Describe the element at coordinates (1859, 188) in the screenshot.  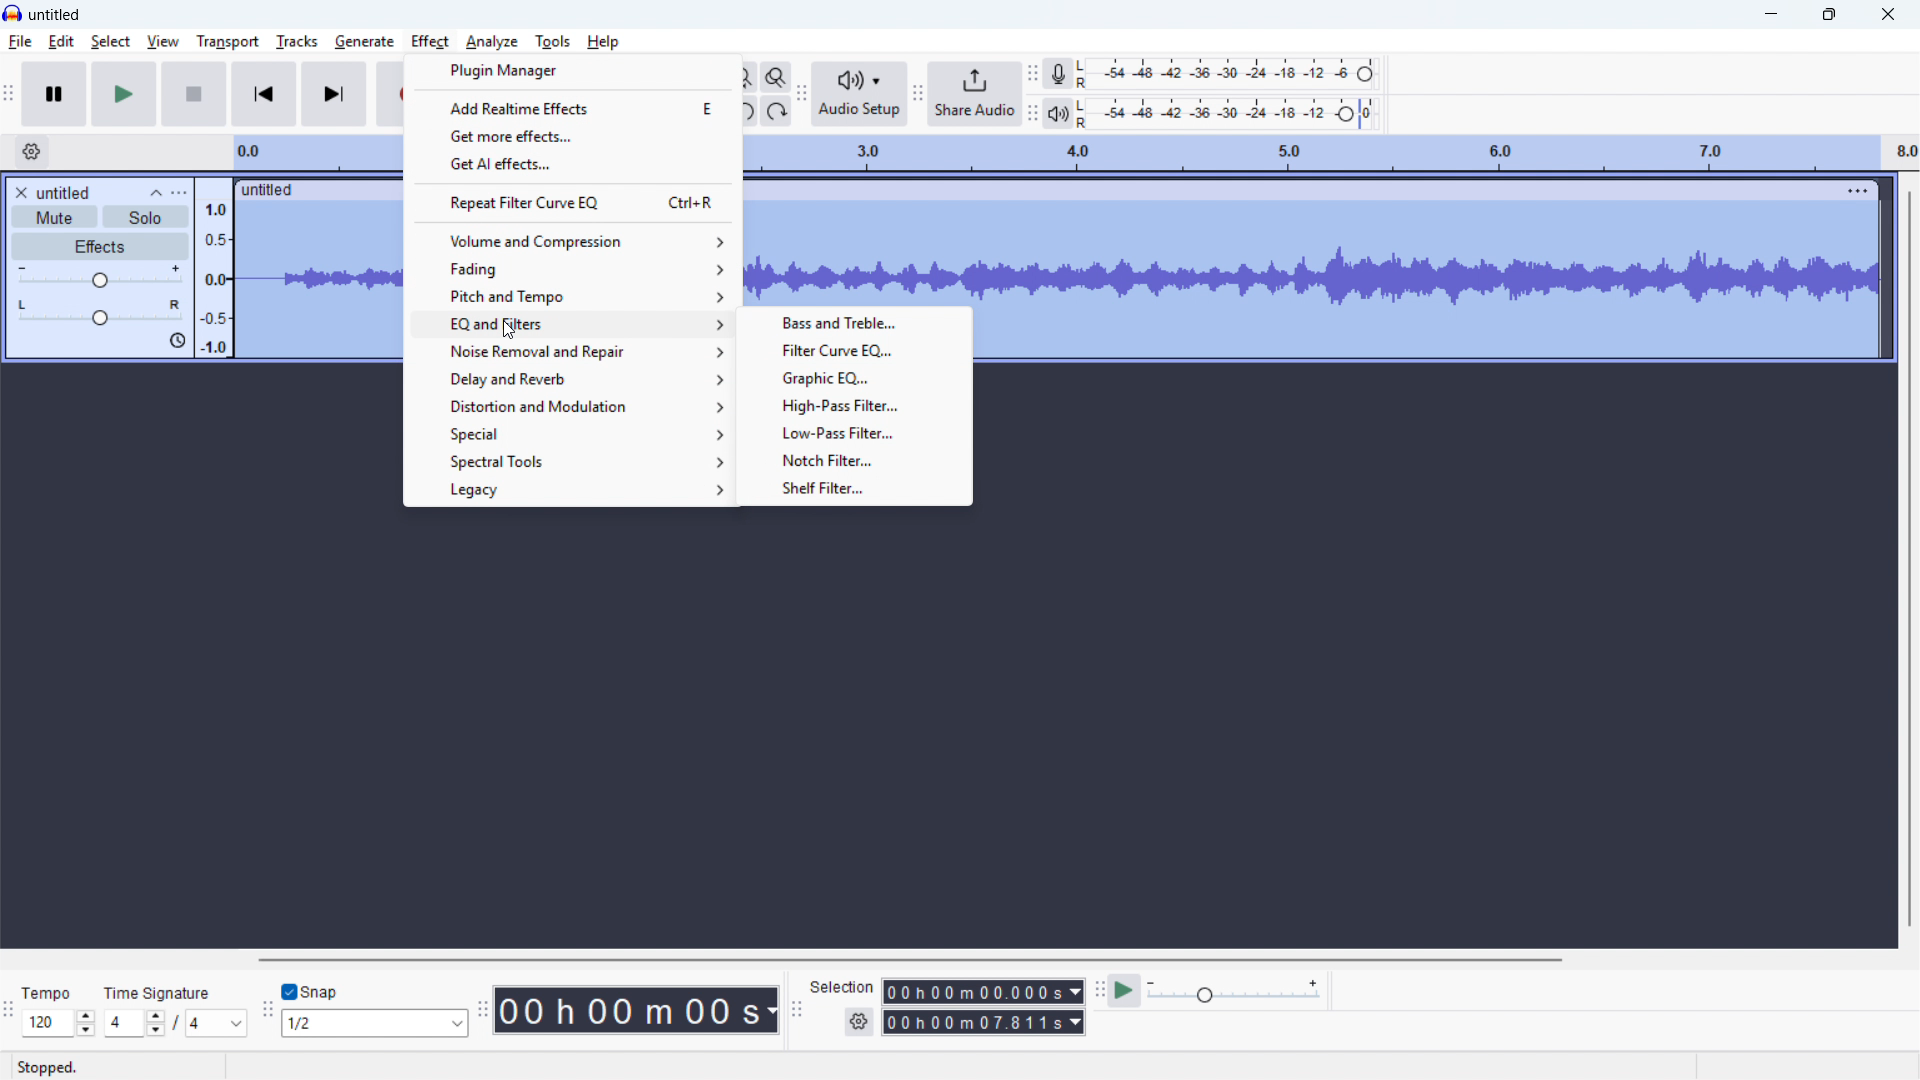
I see `track options ` at that location.